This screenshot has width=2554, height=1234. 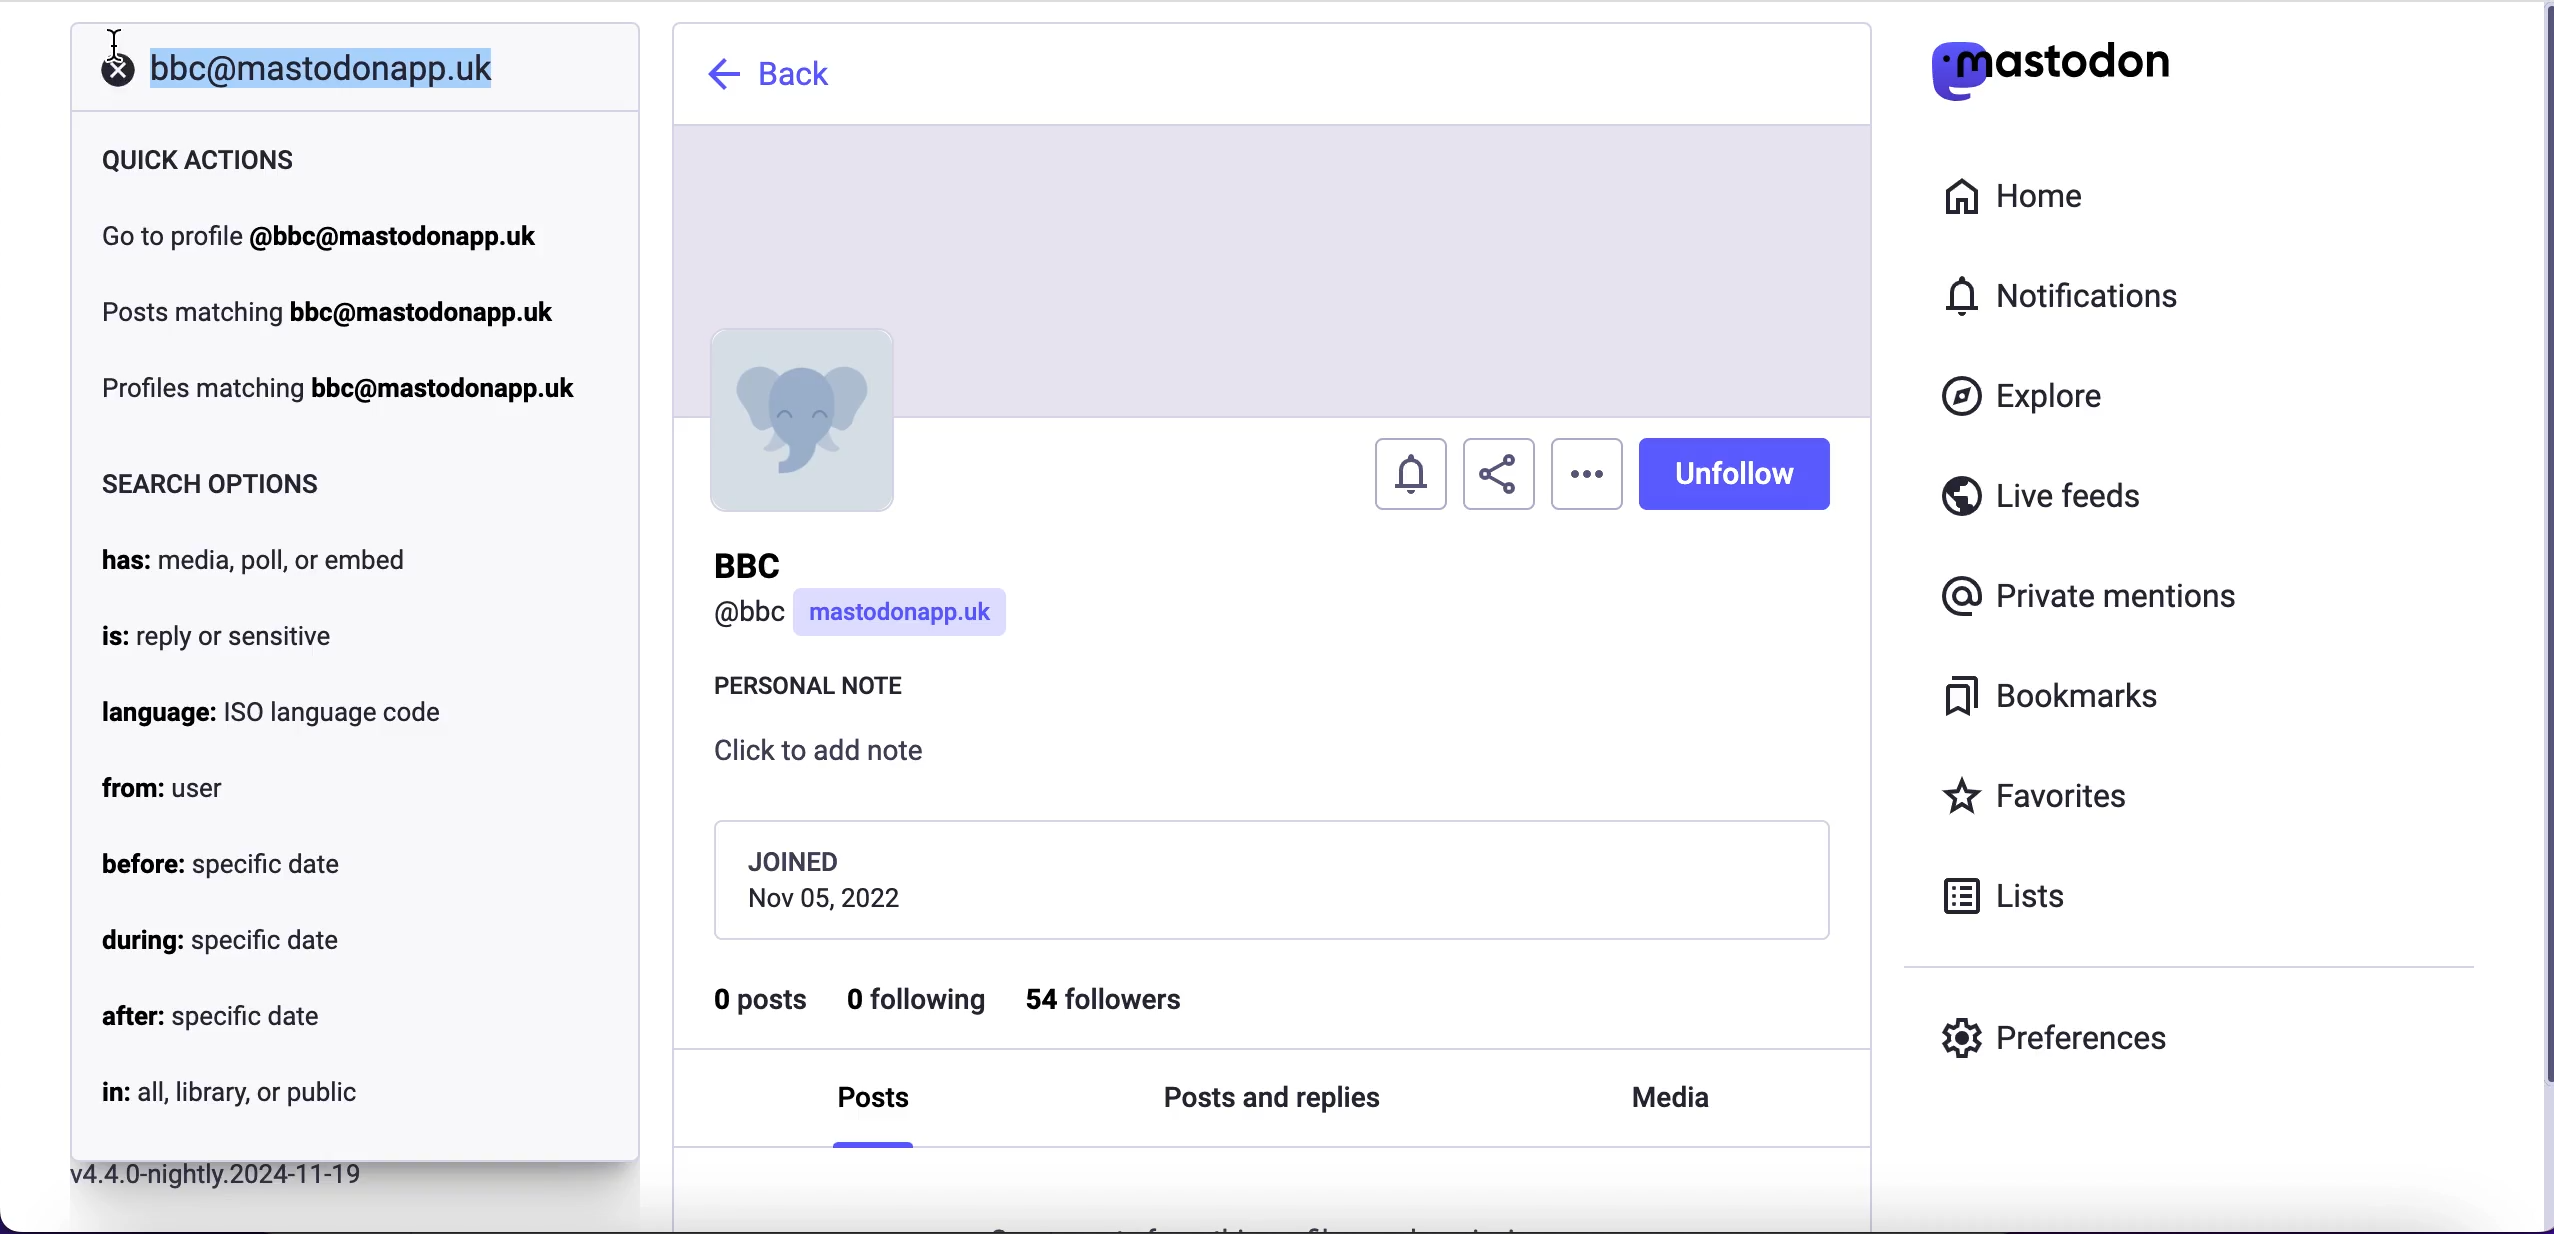 I want to click on unfollow, so click(x=1734, y=472).